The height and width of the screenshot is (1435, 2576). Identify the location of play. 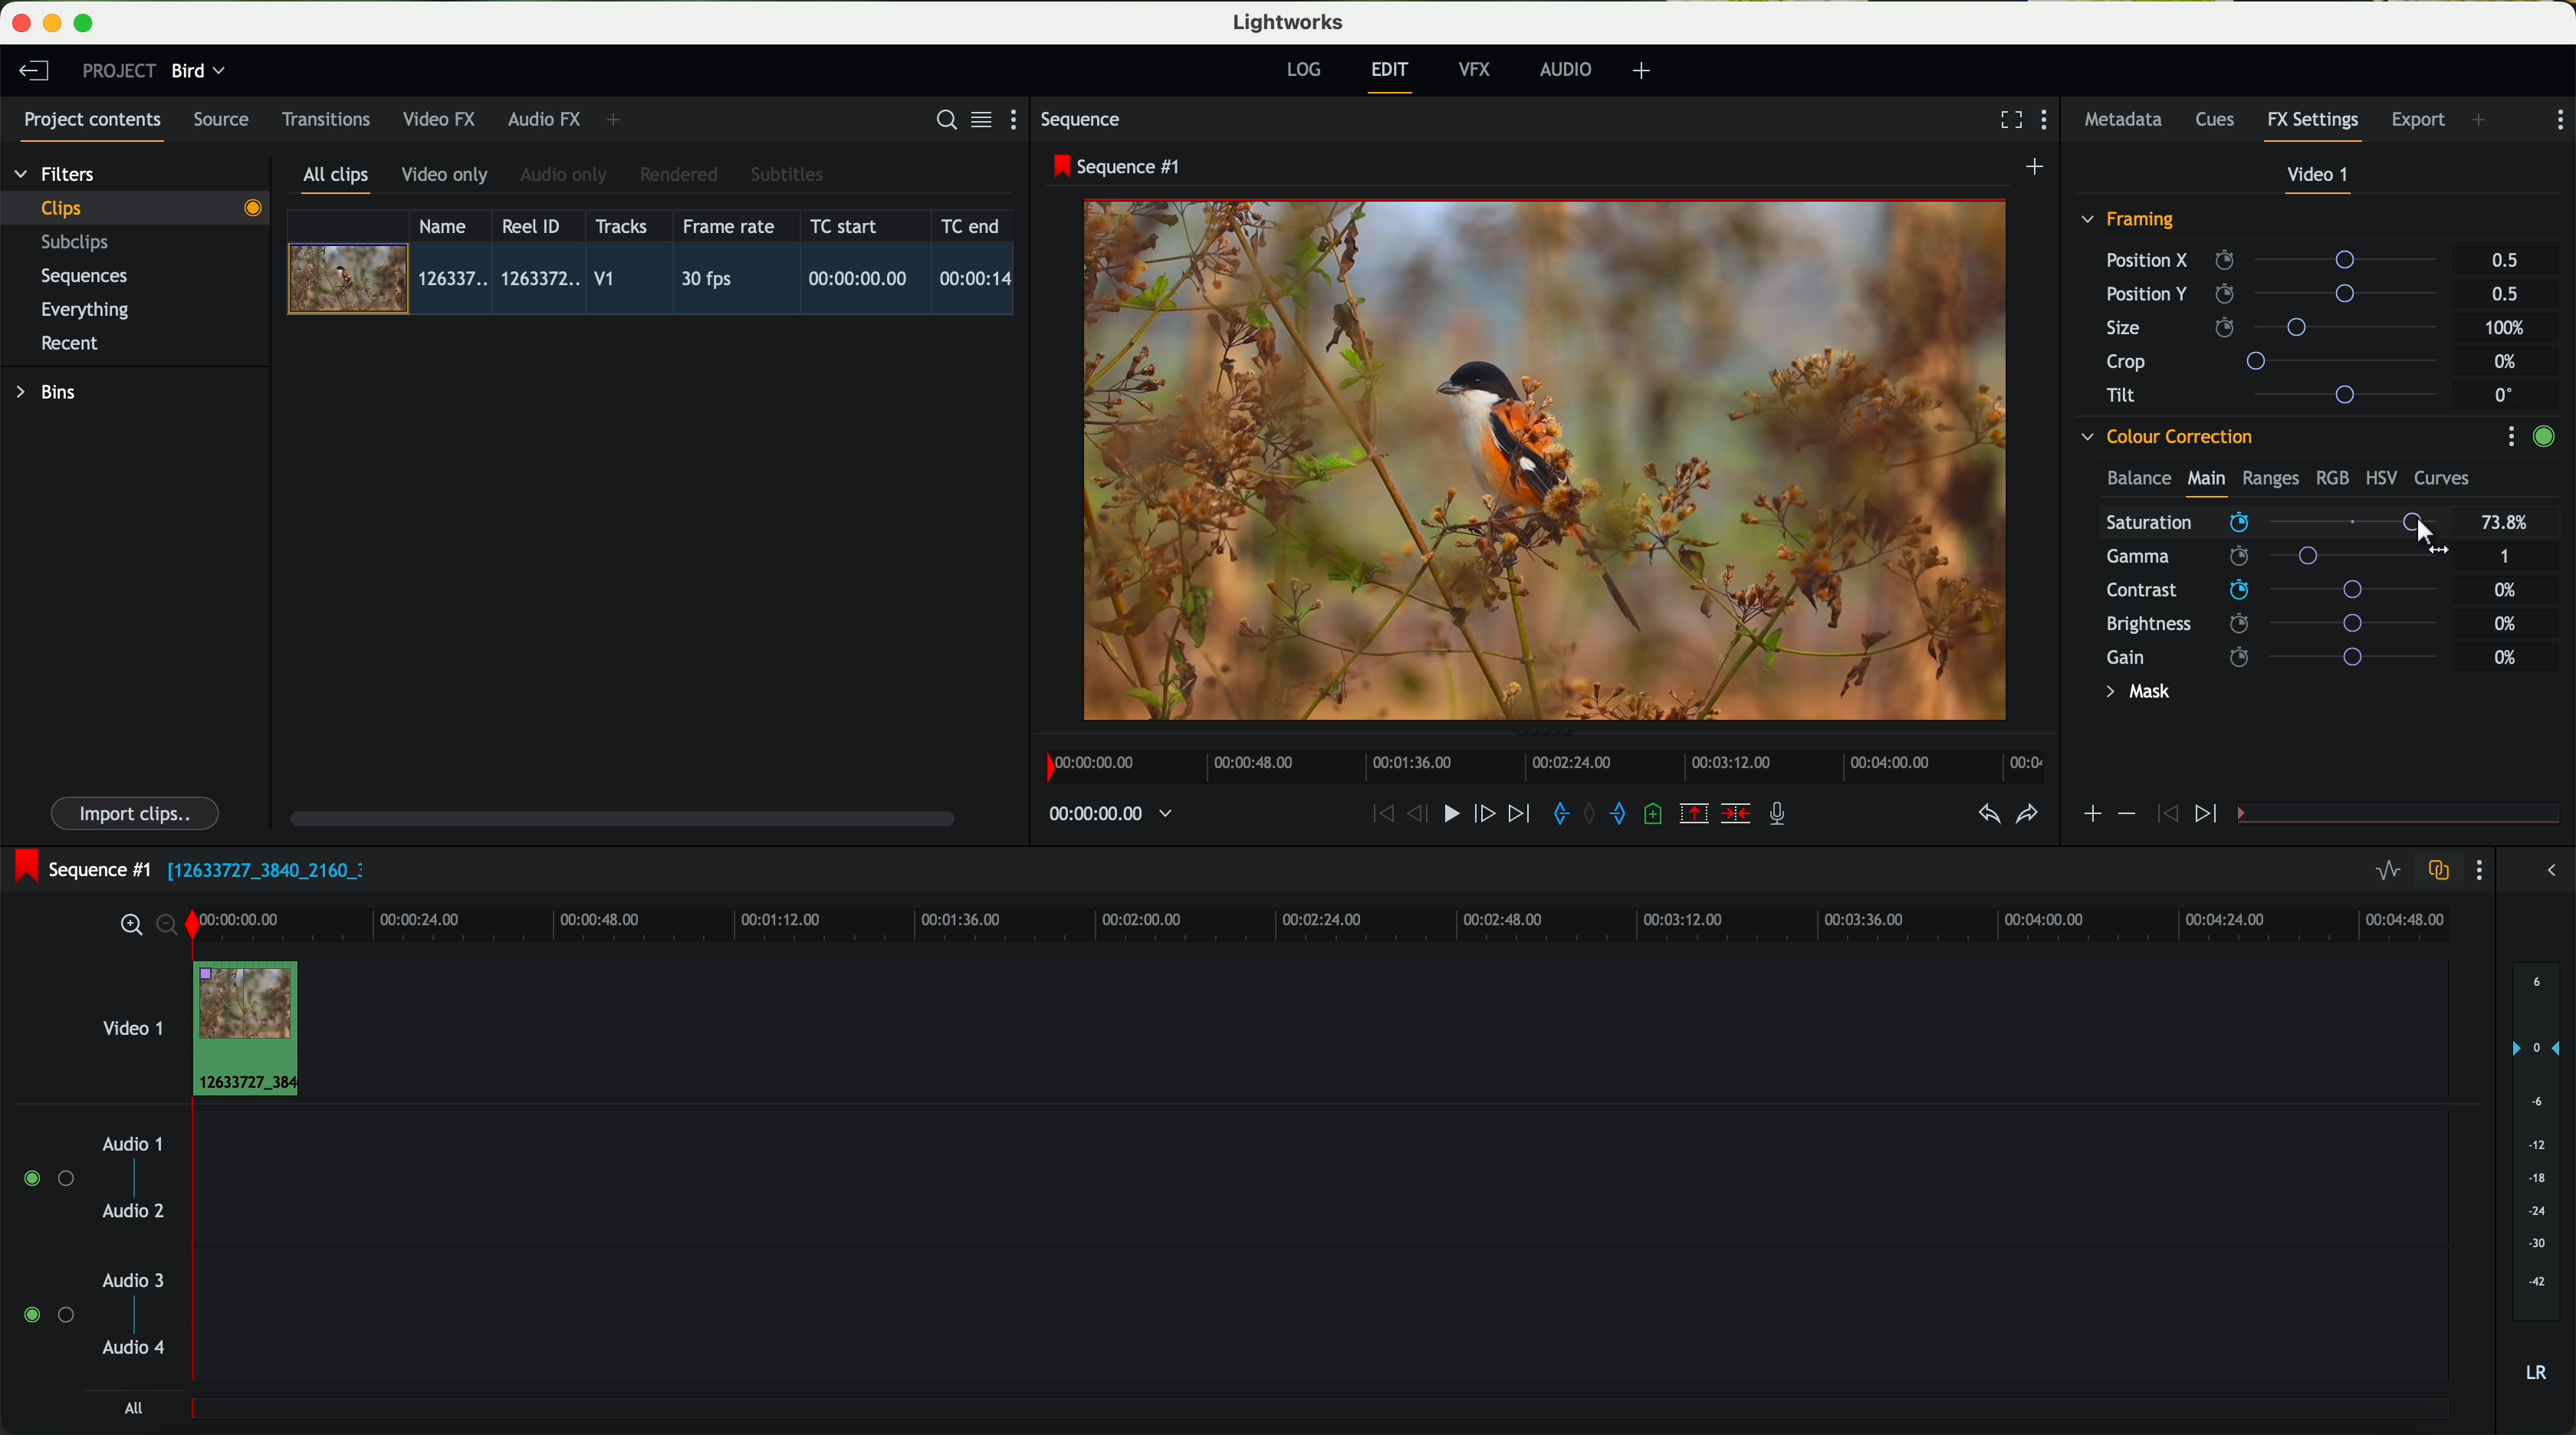
(1450, 812).